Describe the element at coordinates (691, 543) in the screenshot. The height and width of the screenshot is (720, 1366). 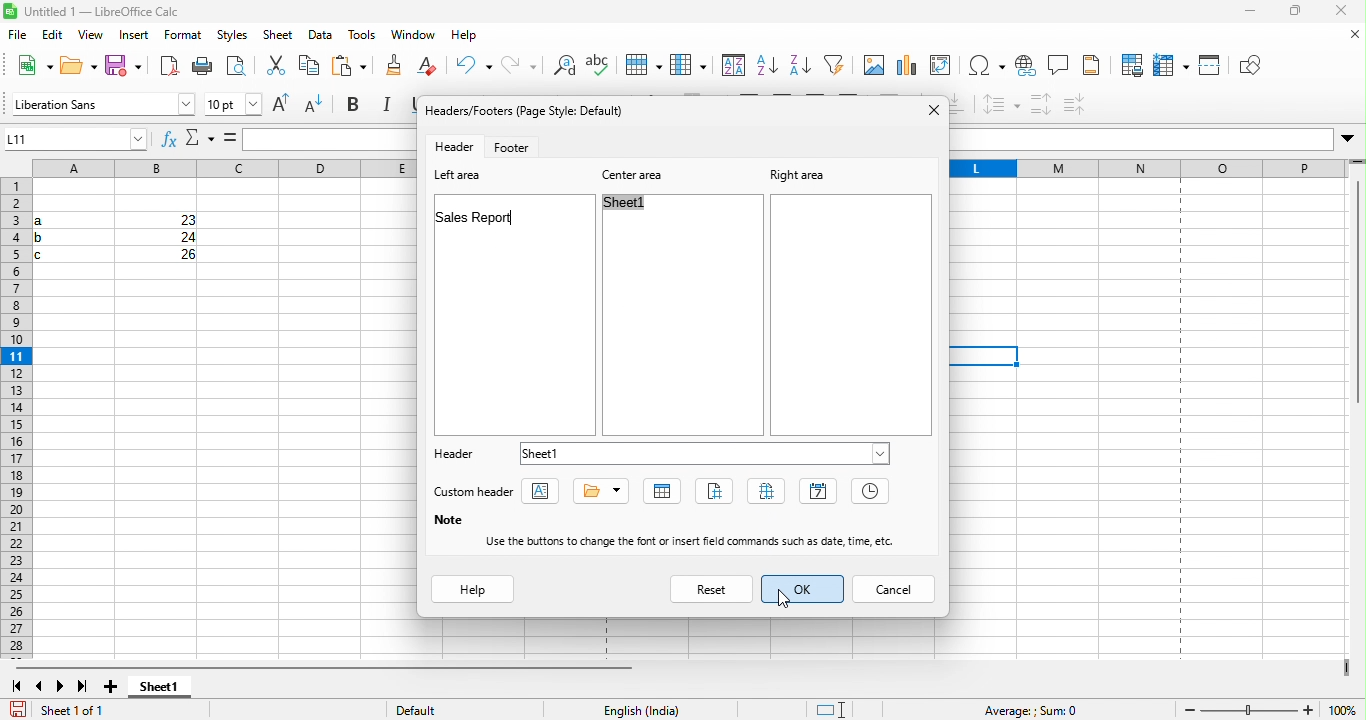
I see `use the buttons to change the font or insert field commands such as data,time etc` at that location.